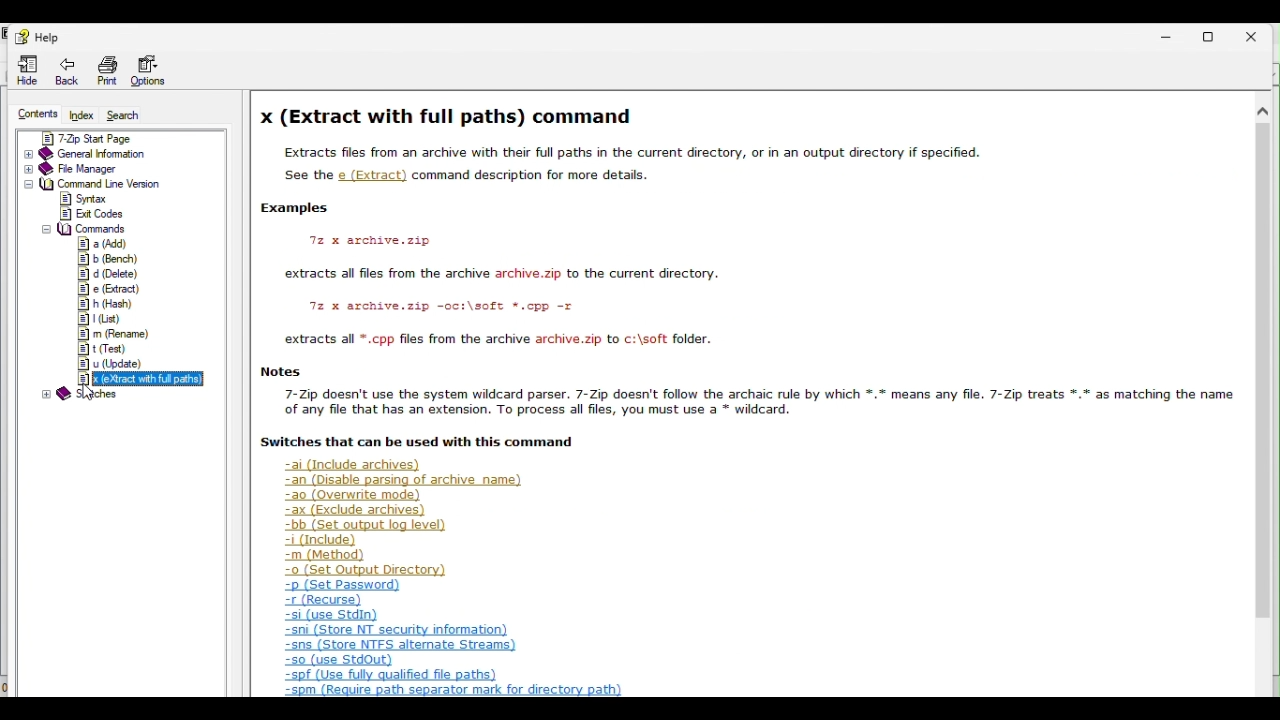 Image resolution: width=1280 pixels, height=720 pixels. I want to click on collapse, so click(45, 229).